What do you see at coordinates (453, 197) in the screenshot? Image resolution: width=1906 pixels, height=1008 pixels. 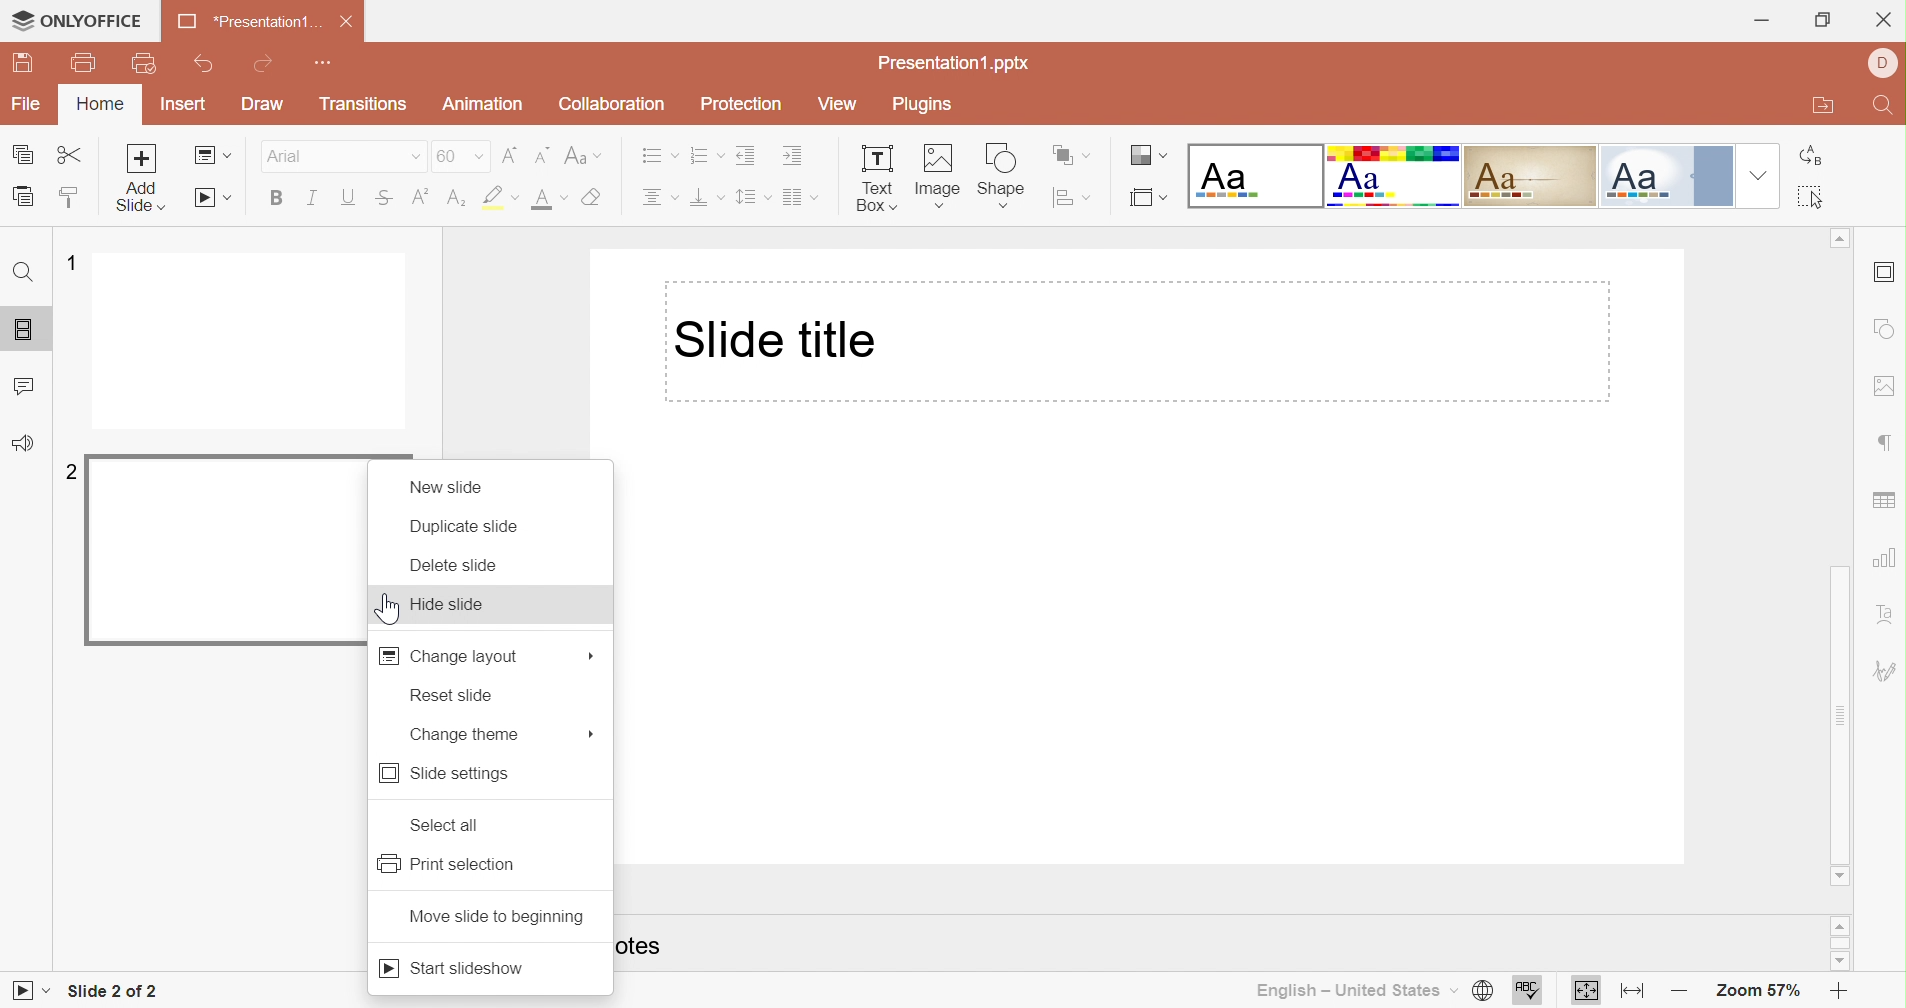 I see `Subscript` at bounding box center [453, 197].